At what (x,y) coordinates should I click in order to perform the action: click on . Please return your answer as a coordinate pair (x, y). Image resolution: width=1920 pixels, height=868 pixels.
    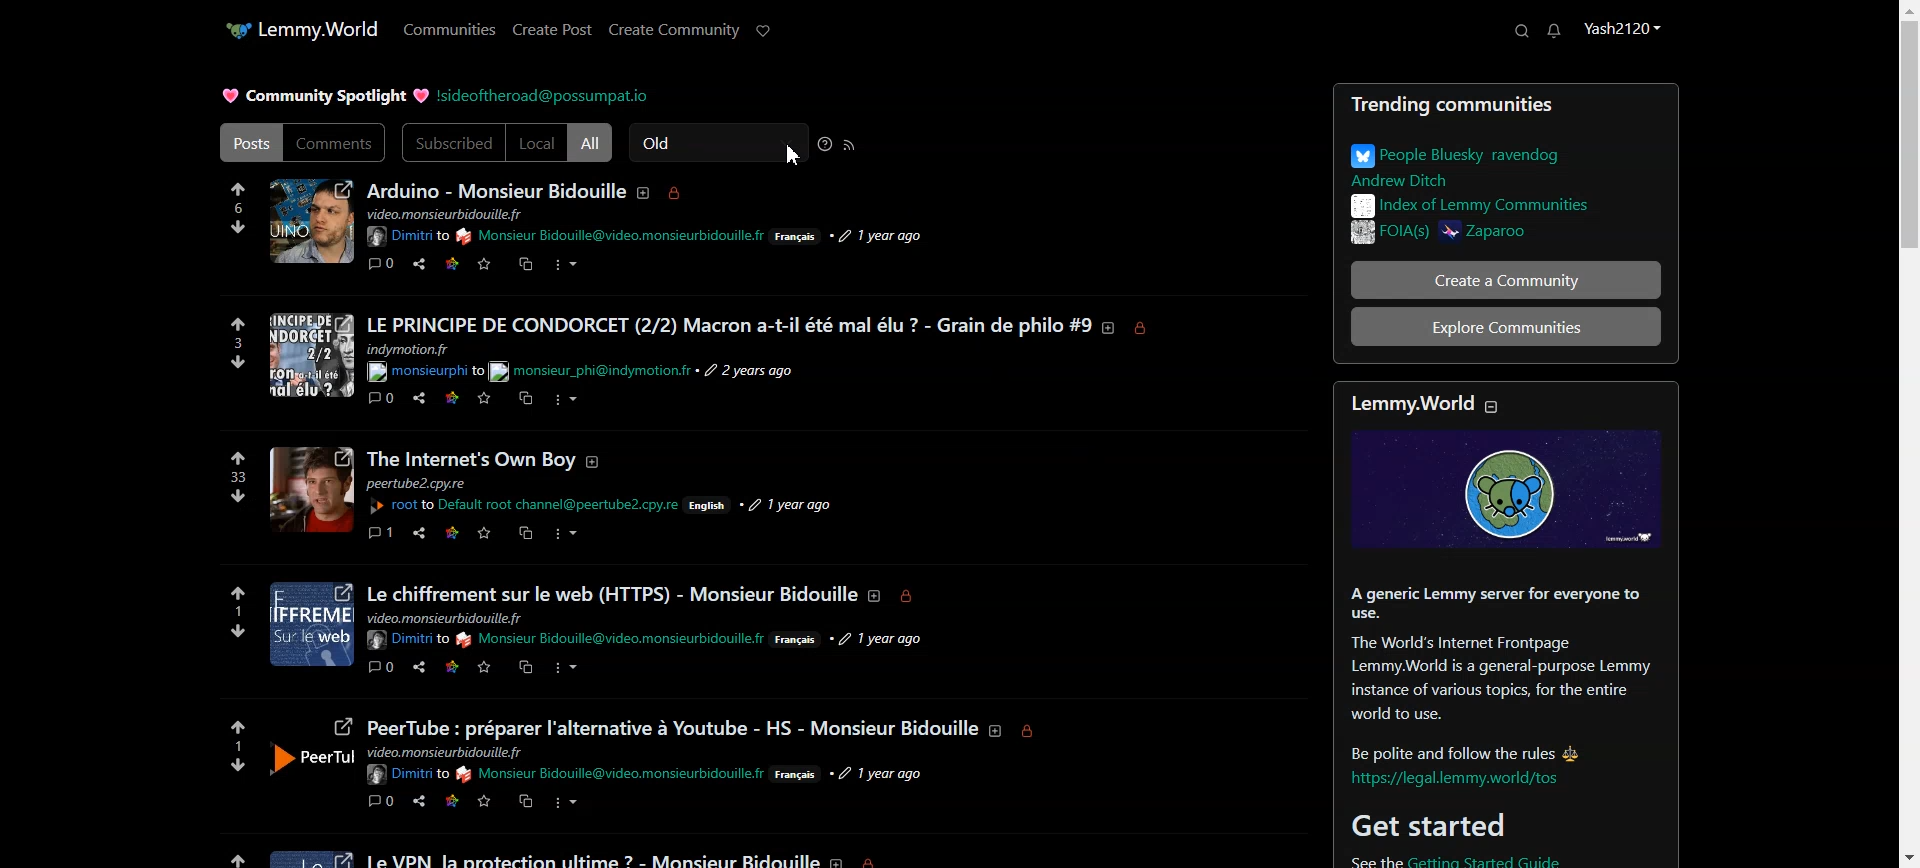
    Looking at the image, I should click on (314, 751).